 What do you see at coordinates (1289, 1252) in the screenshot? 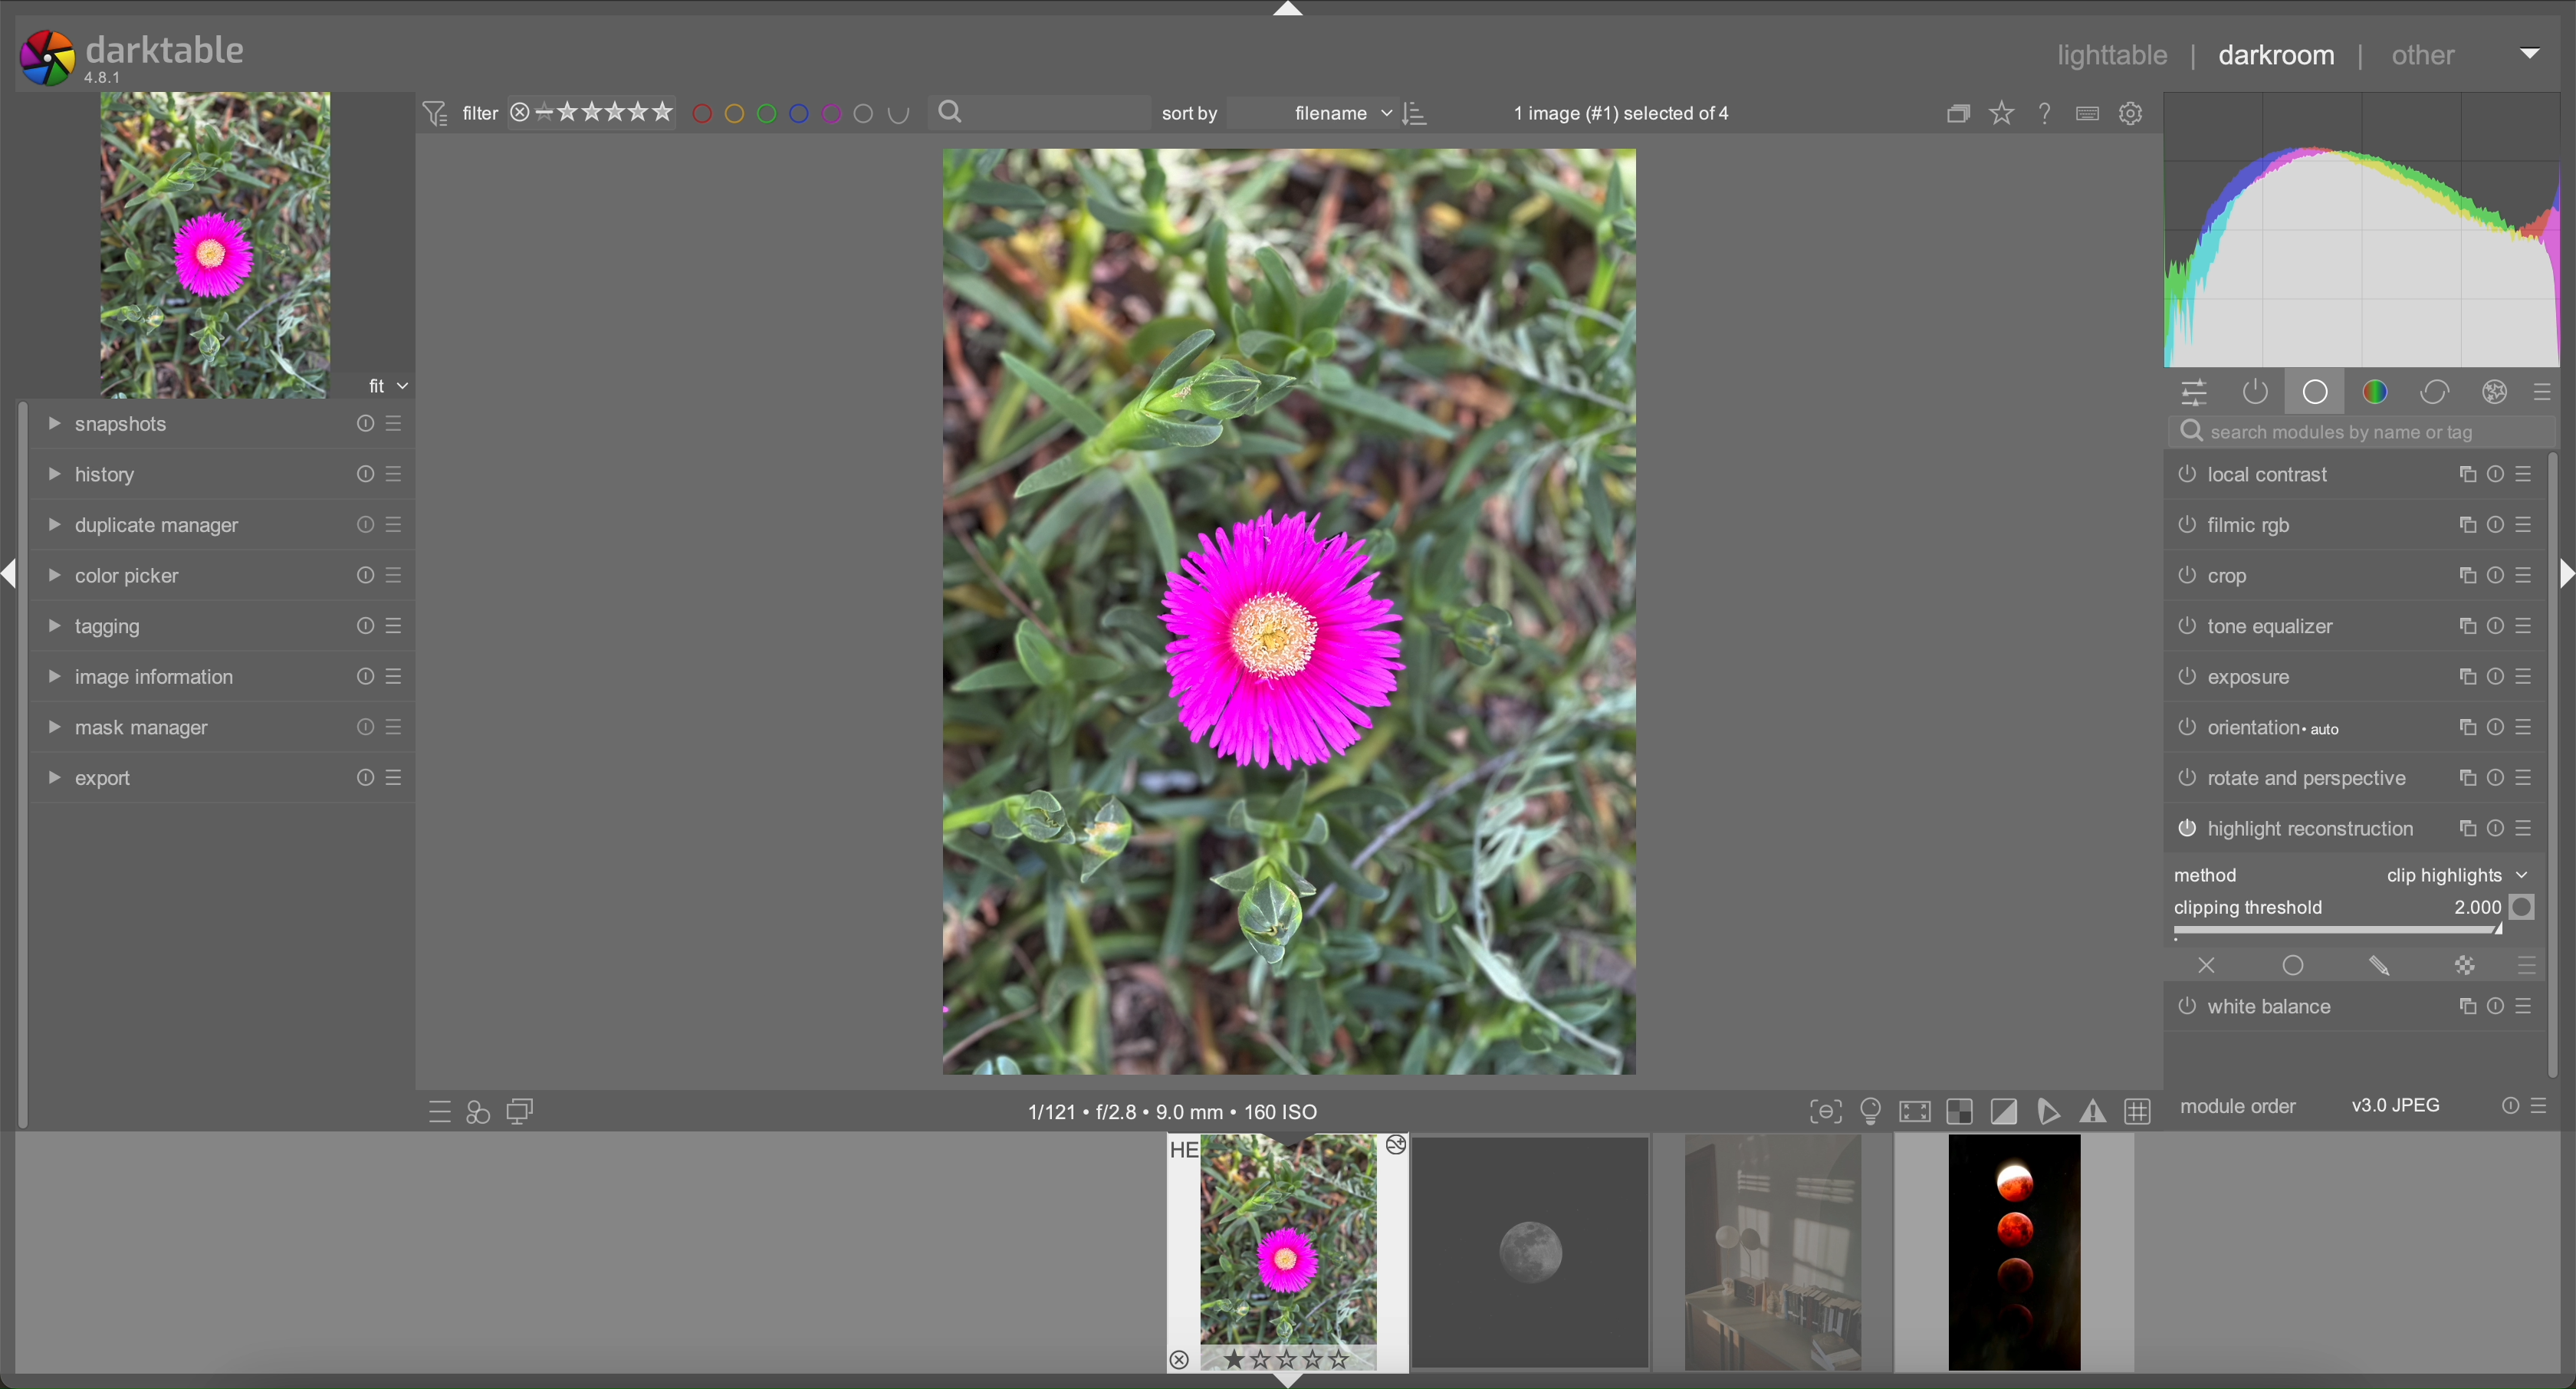
I see `preview` at bounding box center [1289, 1252].